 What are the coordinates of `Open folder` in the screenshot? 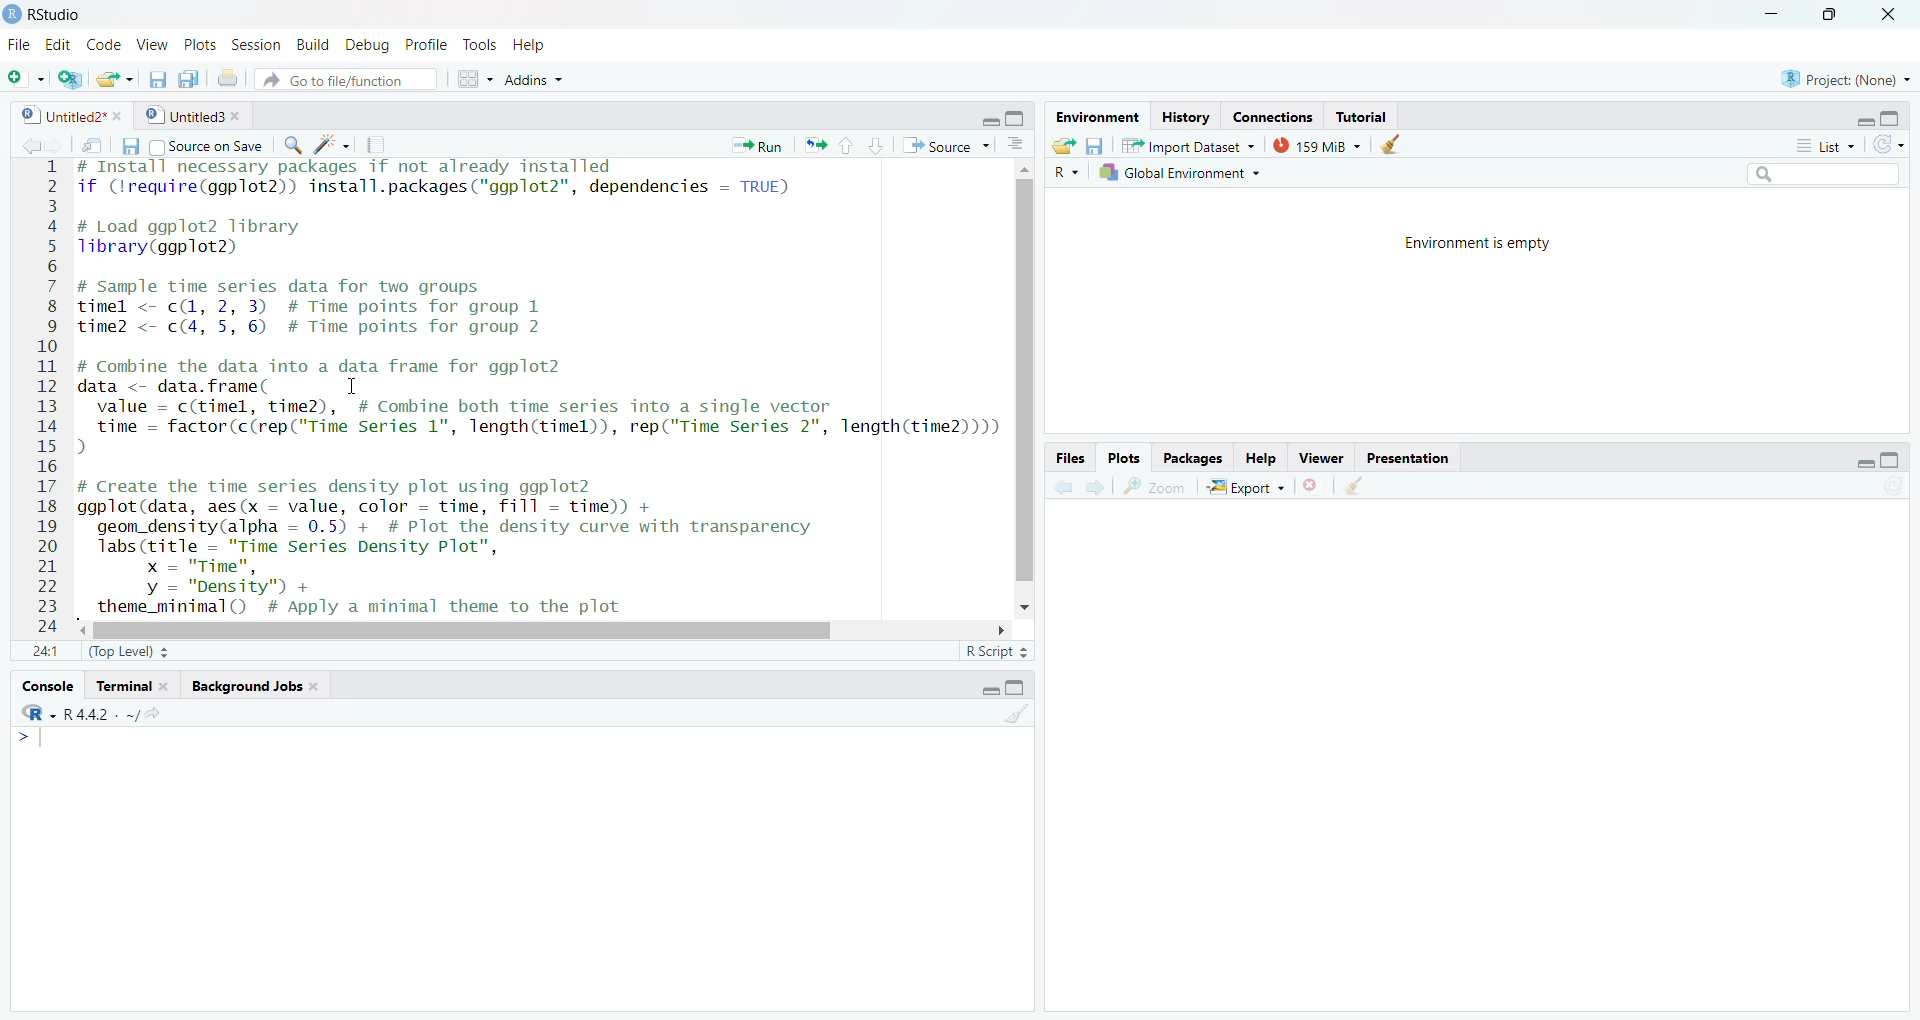 It's located at (1062, 146).